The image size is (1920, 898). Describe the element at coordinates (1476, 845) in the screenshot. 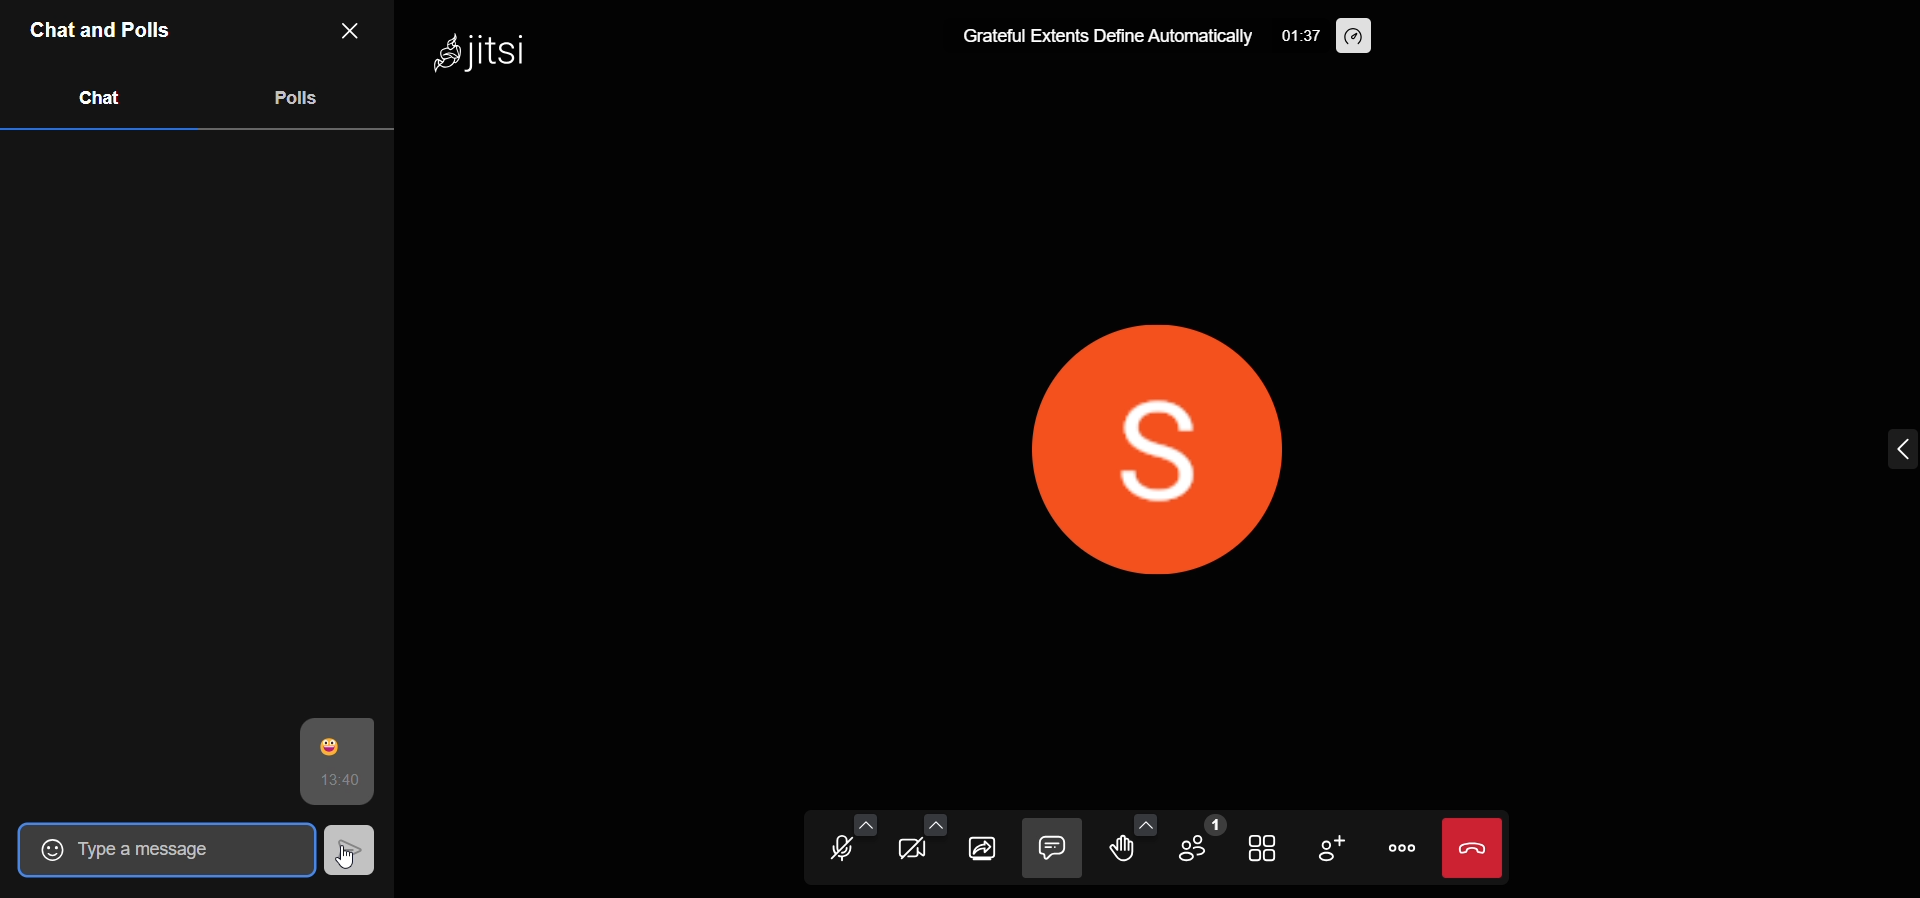

I see `leave the meeting` at that location.